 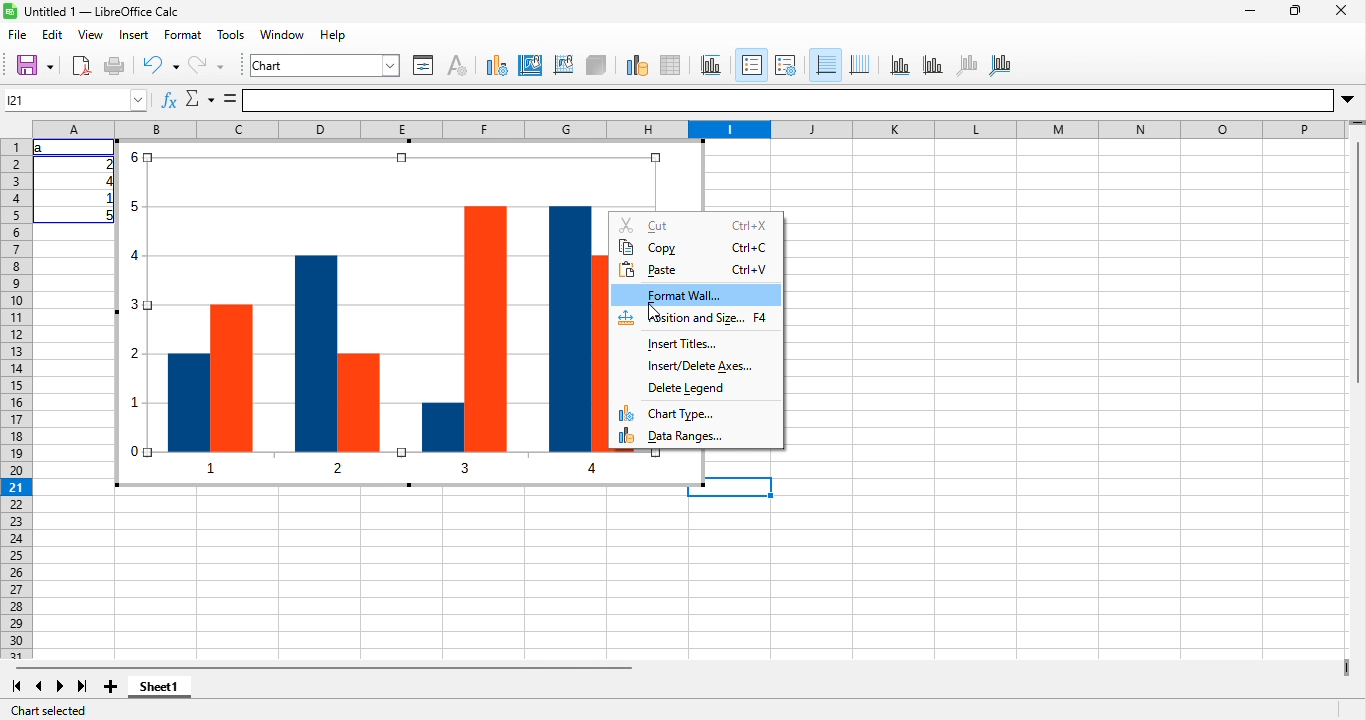 What do you see at coordinates (901, 66) in the screenshot?
I see `x axis` at bounding box center [901, 66].